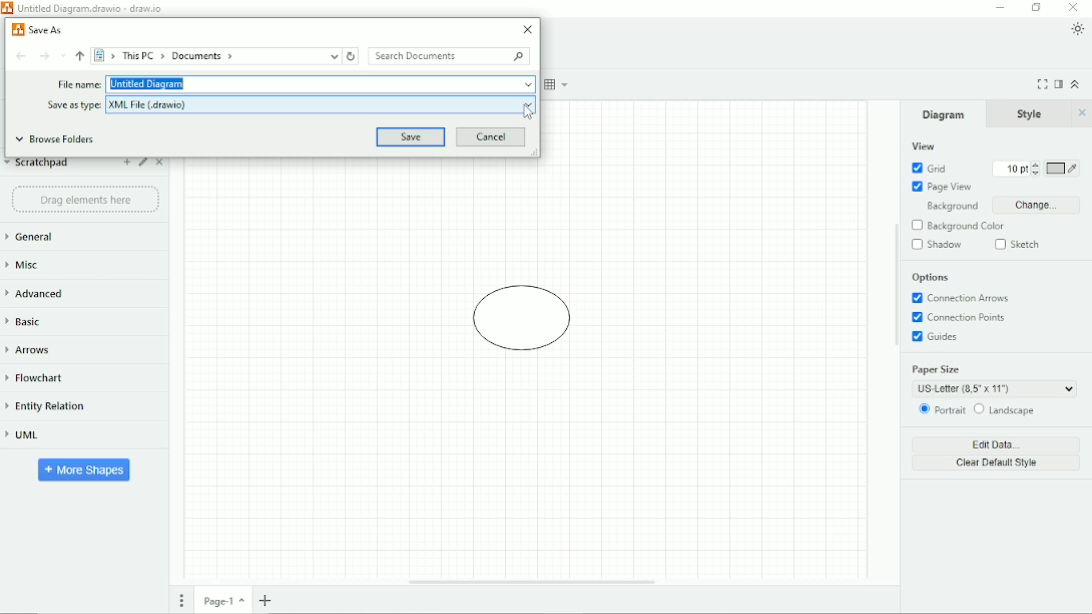  Describe the element at coordinates (1021, 245) in the screenshot. I see `Sketch` at that location.